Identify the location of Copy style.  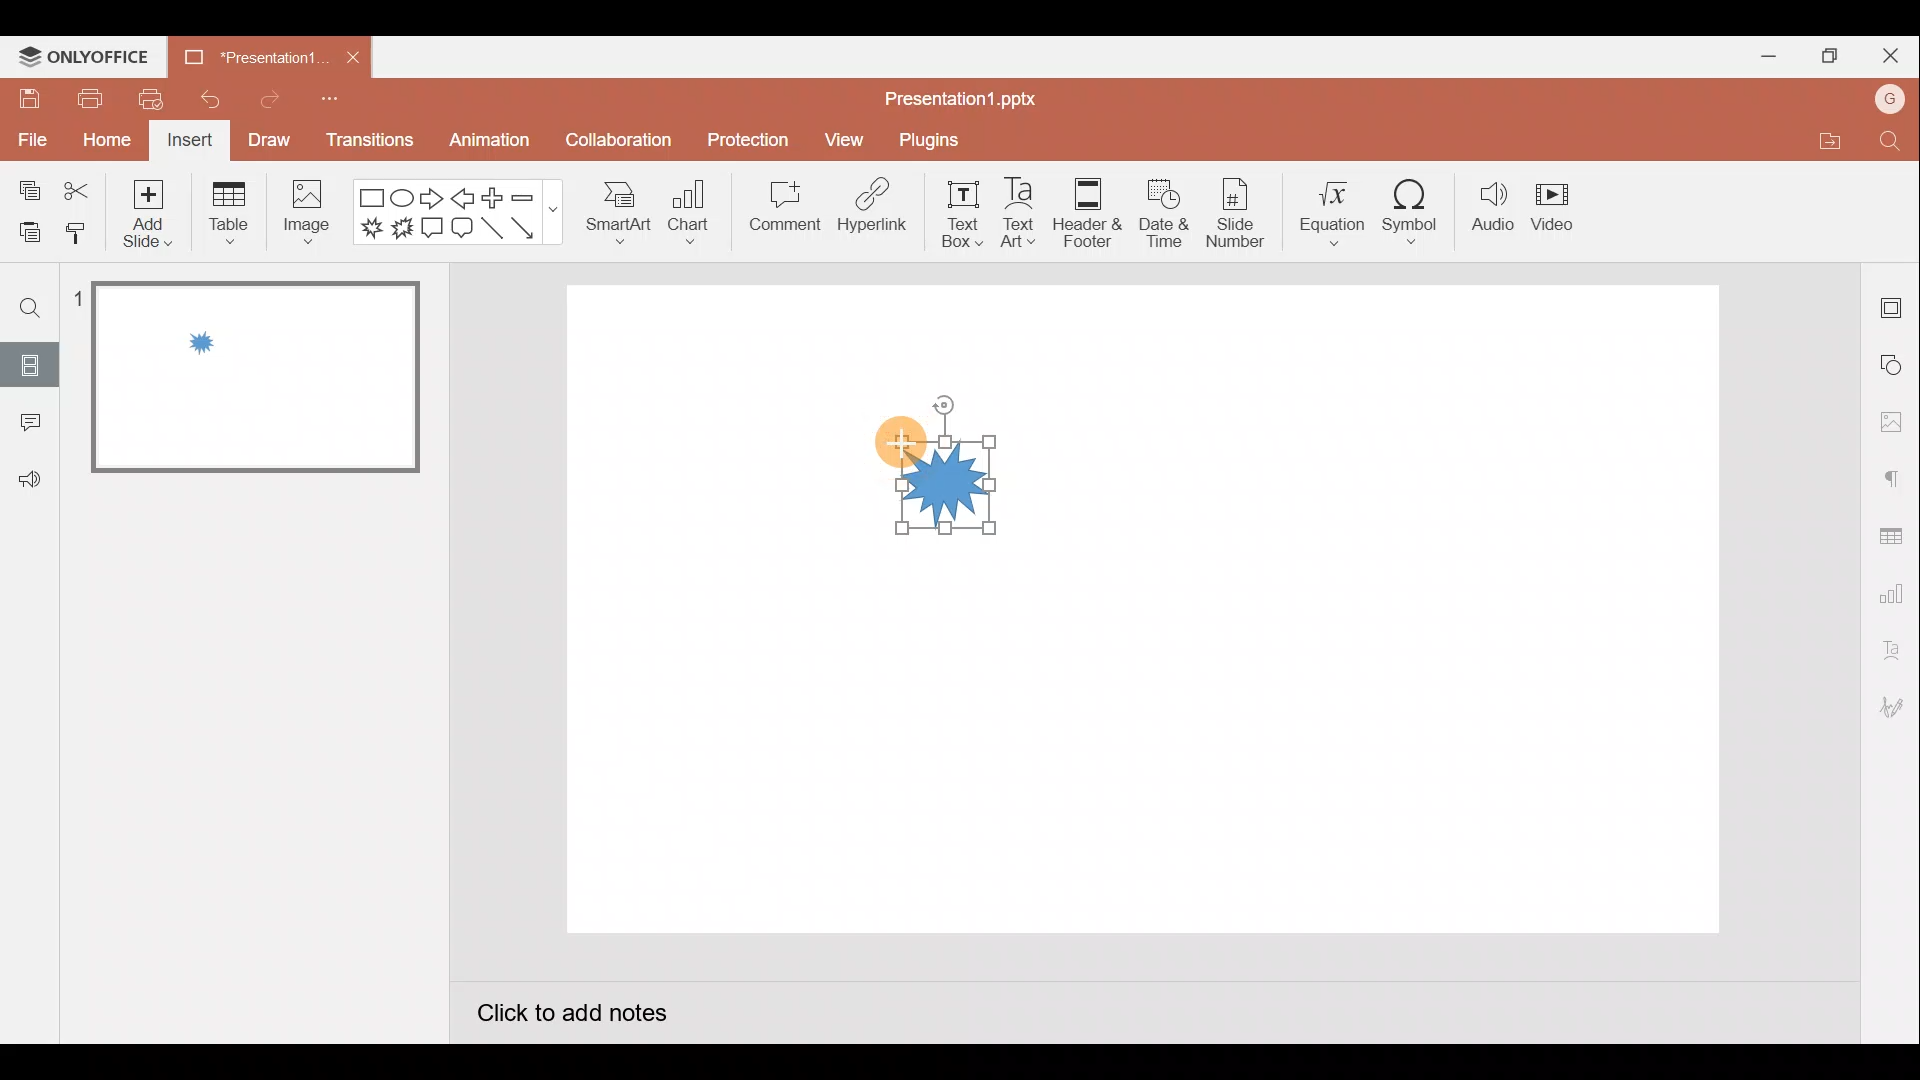
(85, 238).